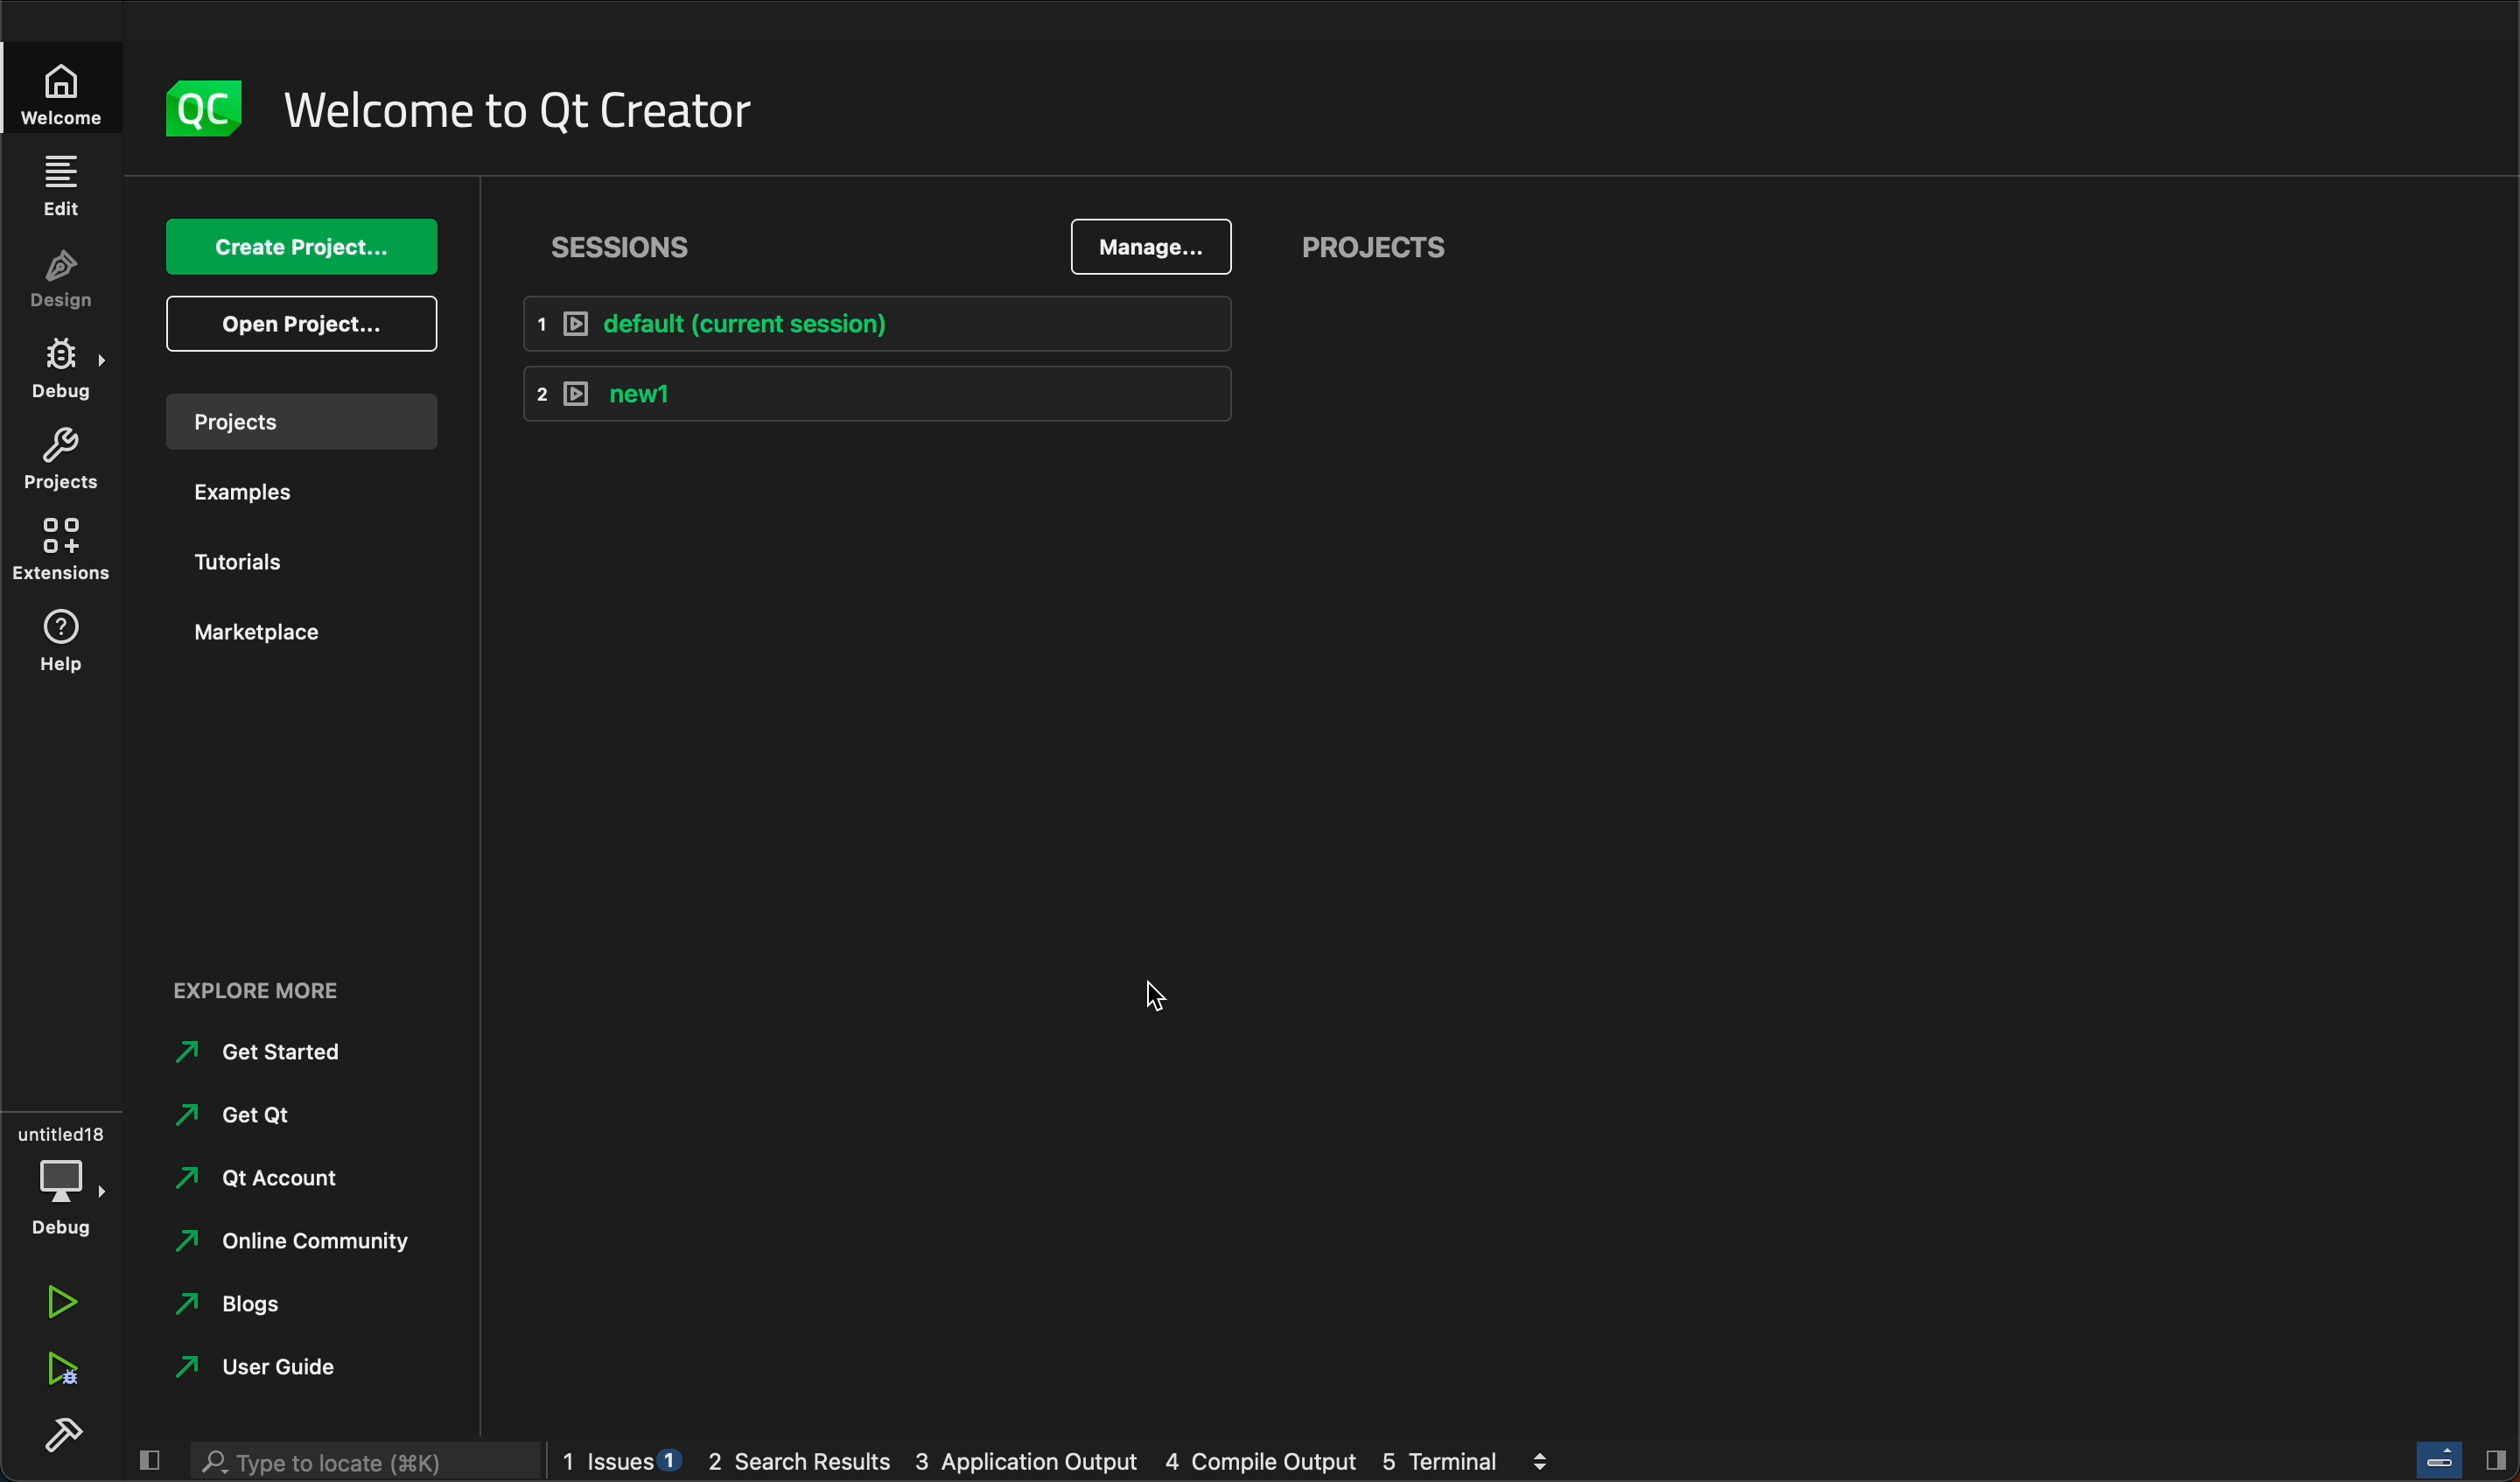 This screenshot has width=2520, height=1482. Describe the element at coordinates (62, 372) in the screenshot. I see `debug` at that location.